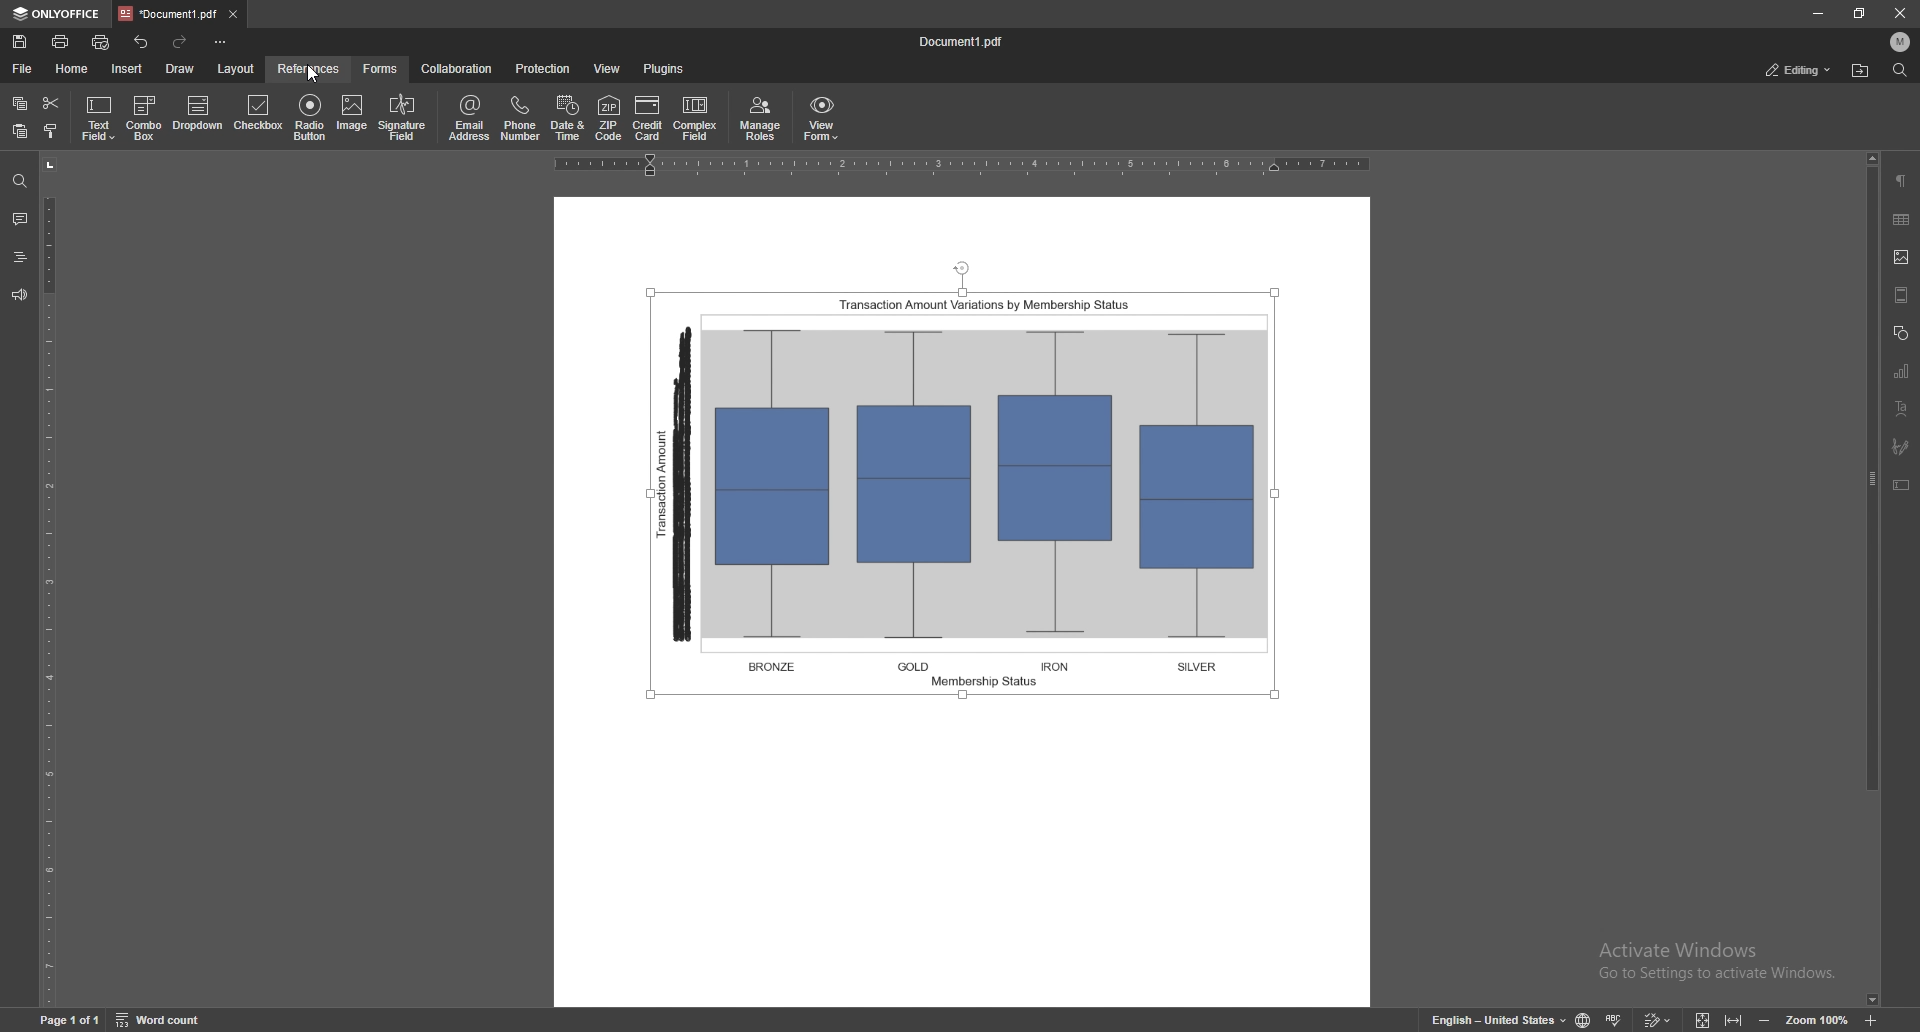  I want to click on file name, so click(961, 42).